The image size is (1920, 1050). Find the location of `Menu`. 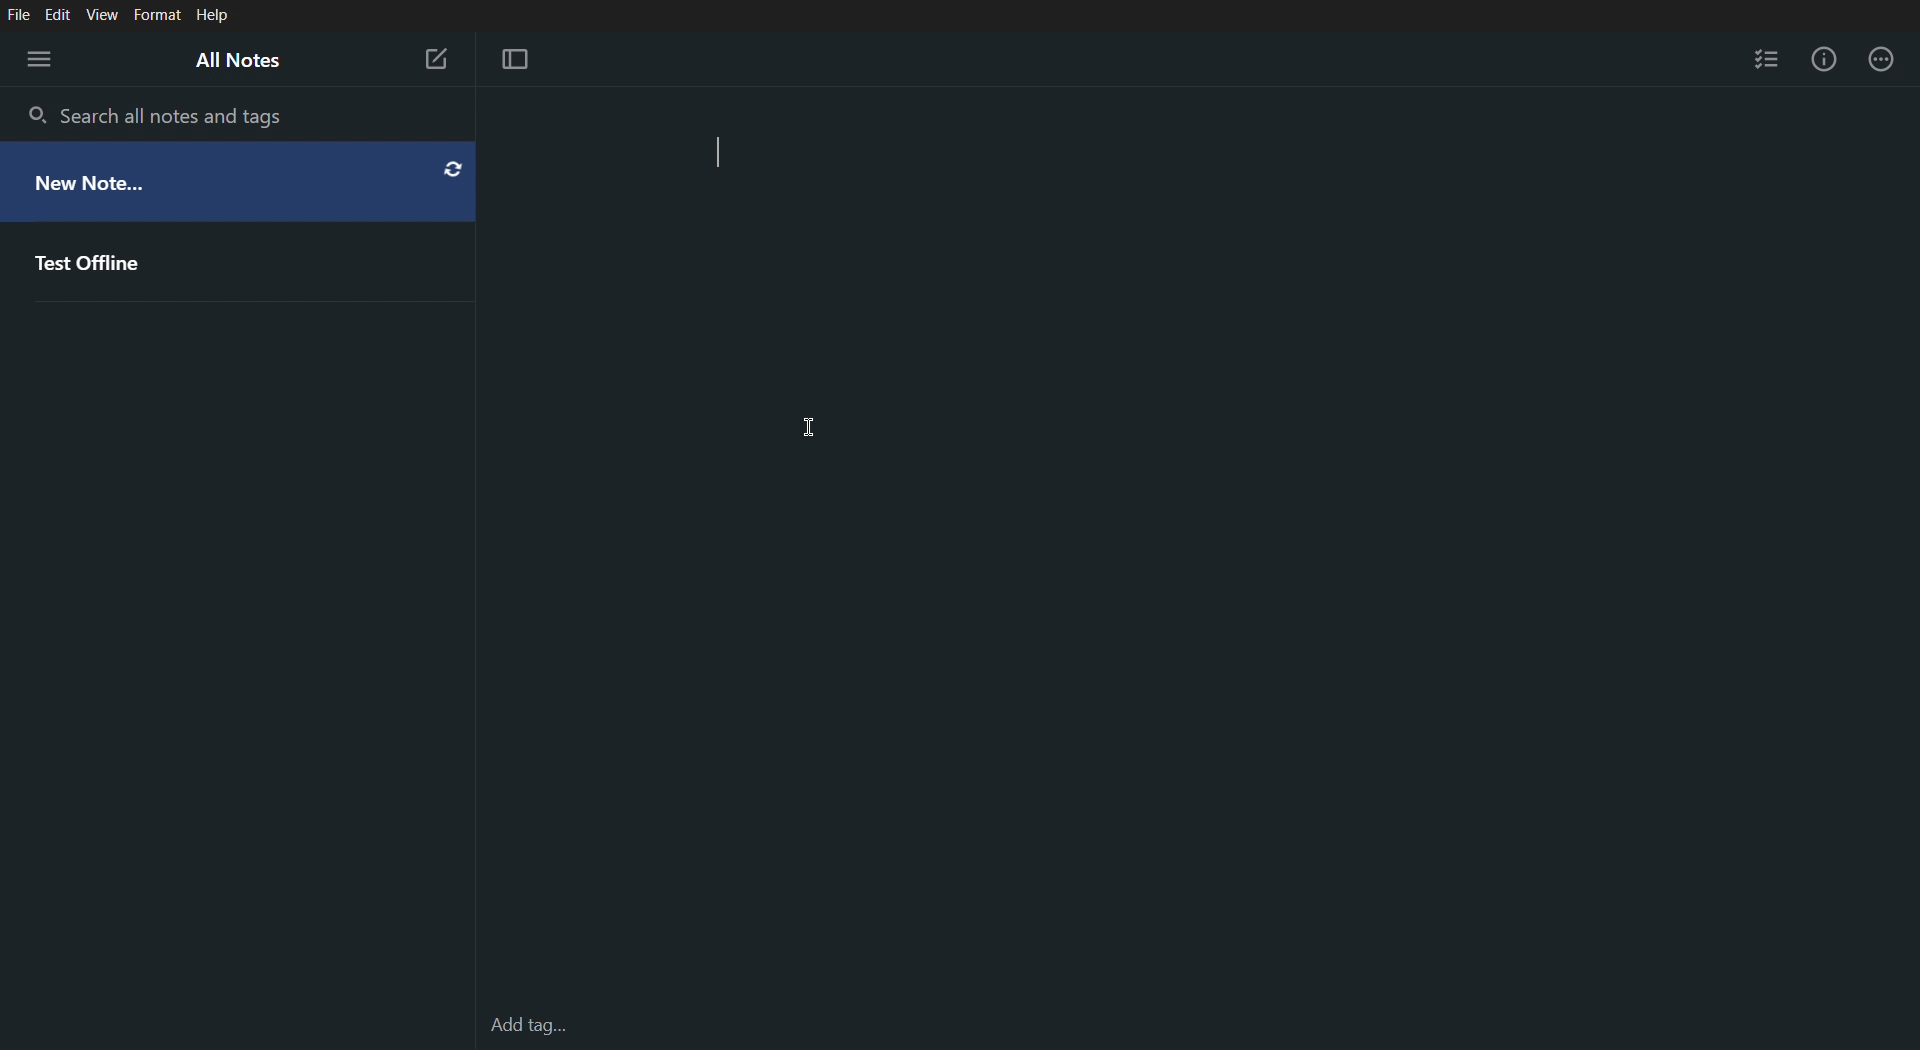

Menu is located at coordinates (36, 57).